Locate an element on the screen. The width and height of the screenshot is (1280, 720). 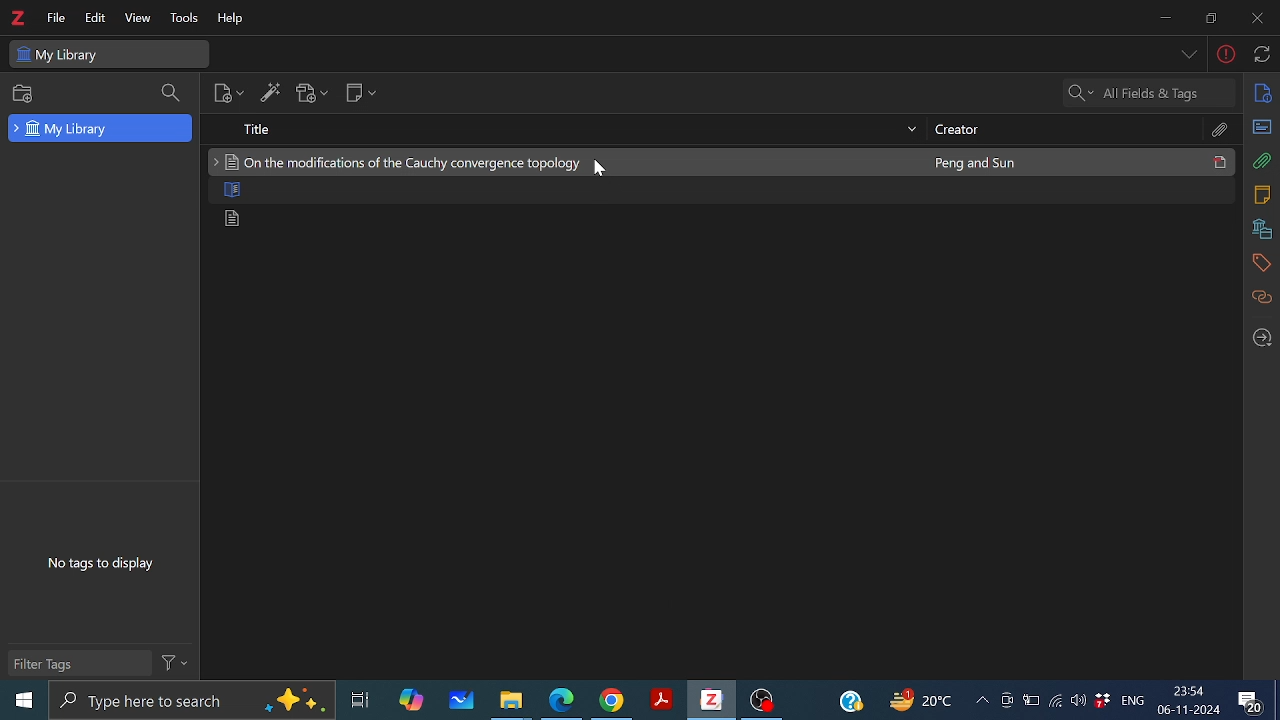
Copilot is located at coordinates (410, 700).